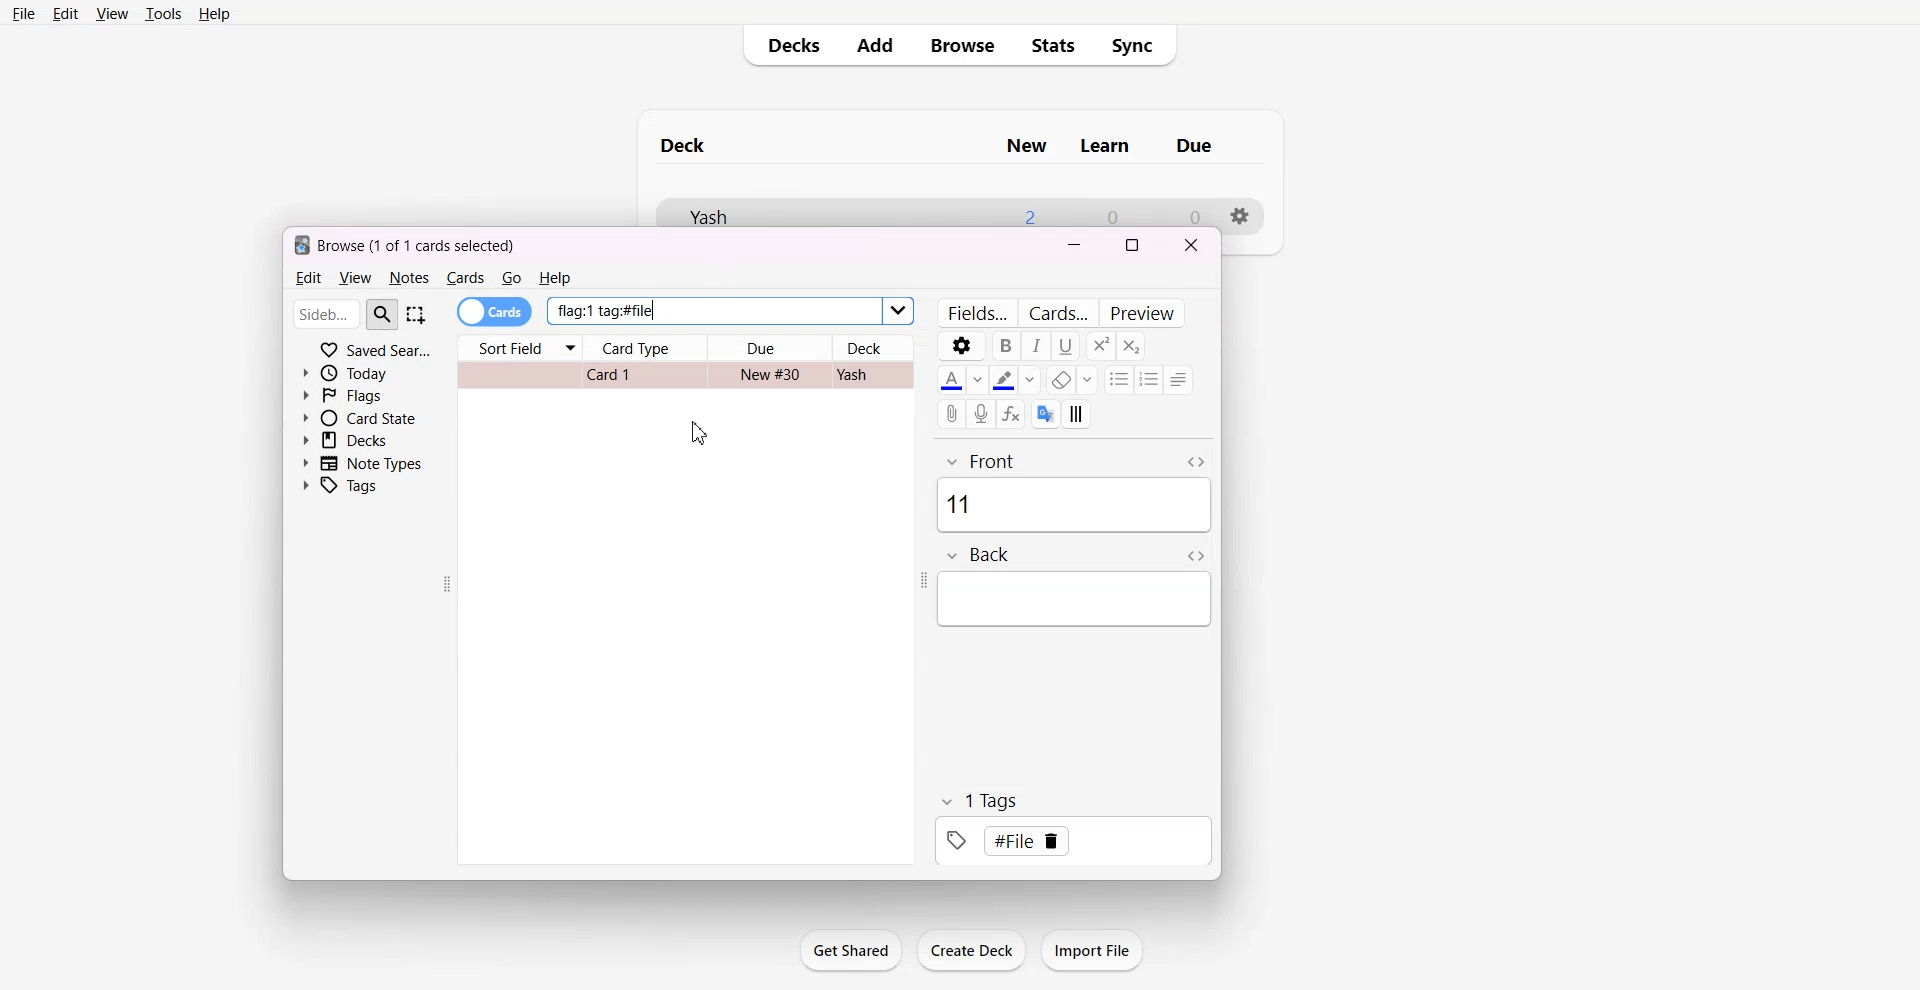 The height and width of the screenshot is (990, 1920). I want to click on Note Types, so click(362, 462).